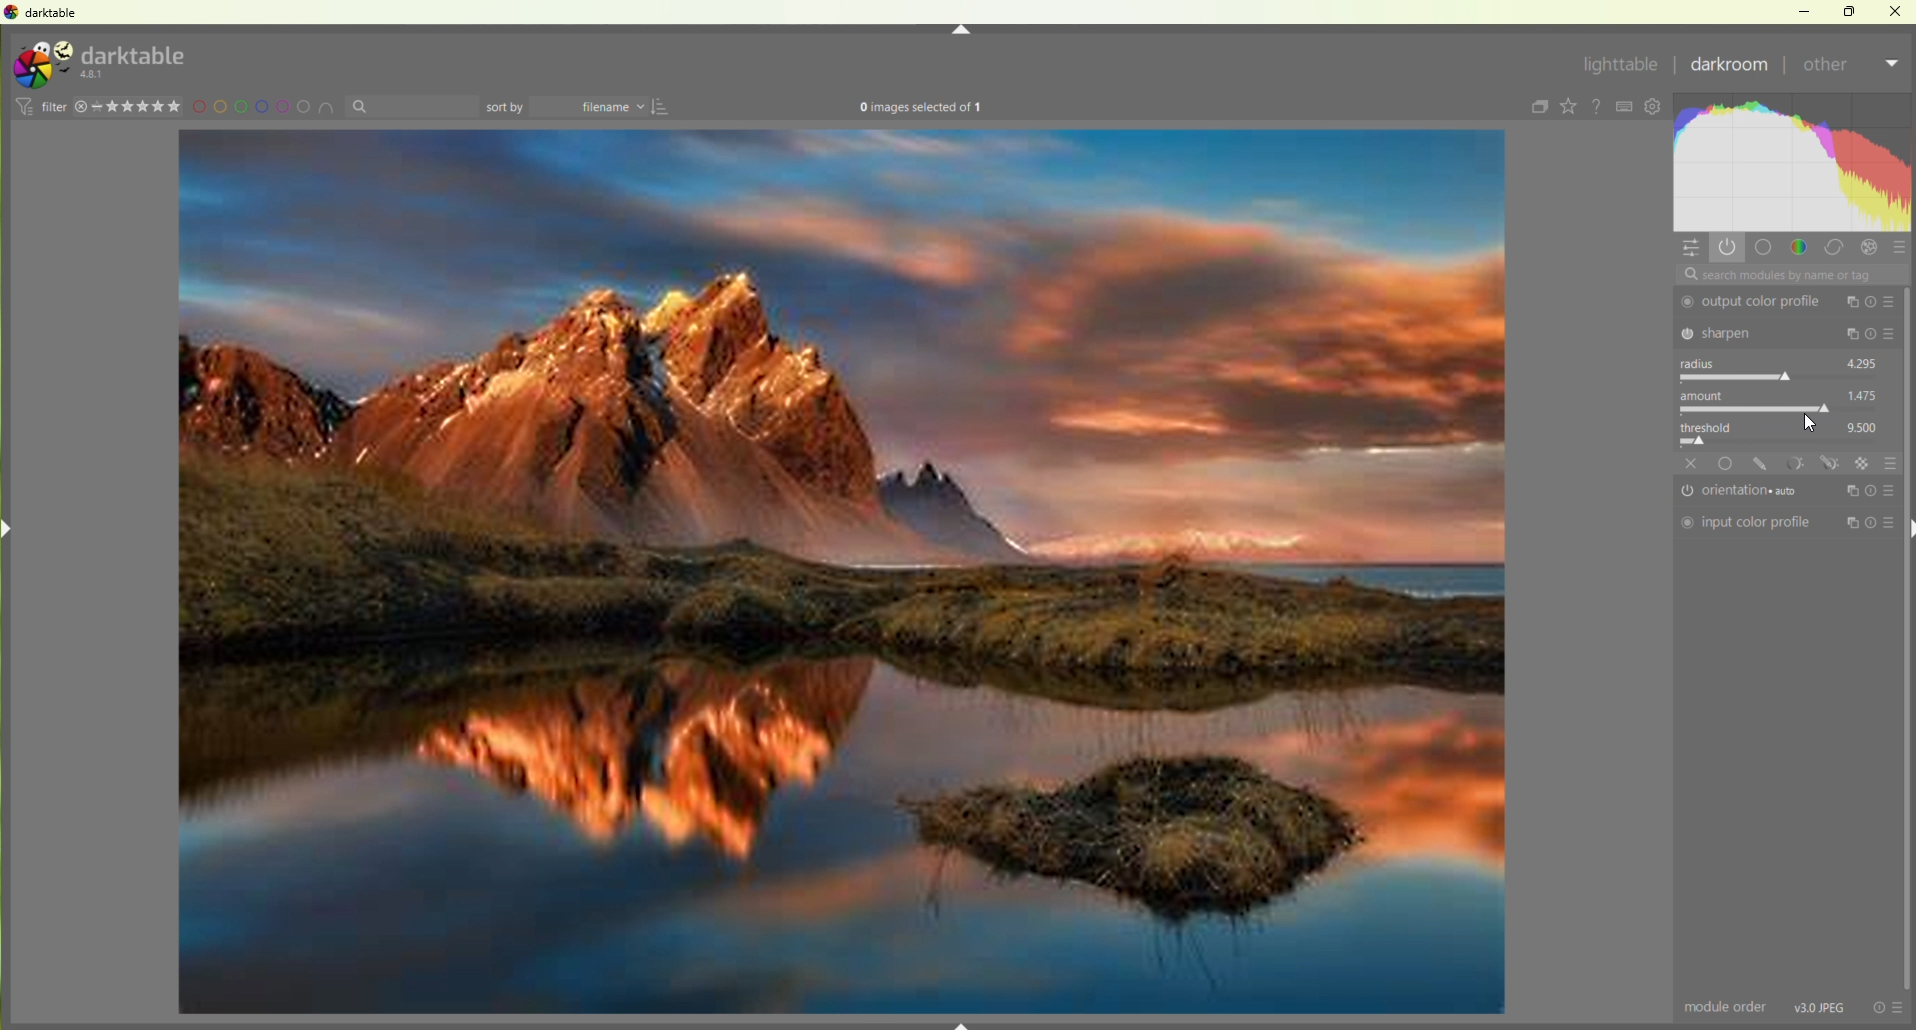  I want to click on orientation, so click(1746, 492).